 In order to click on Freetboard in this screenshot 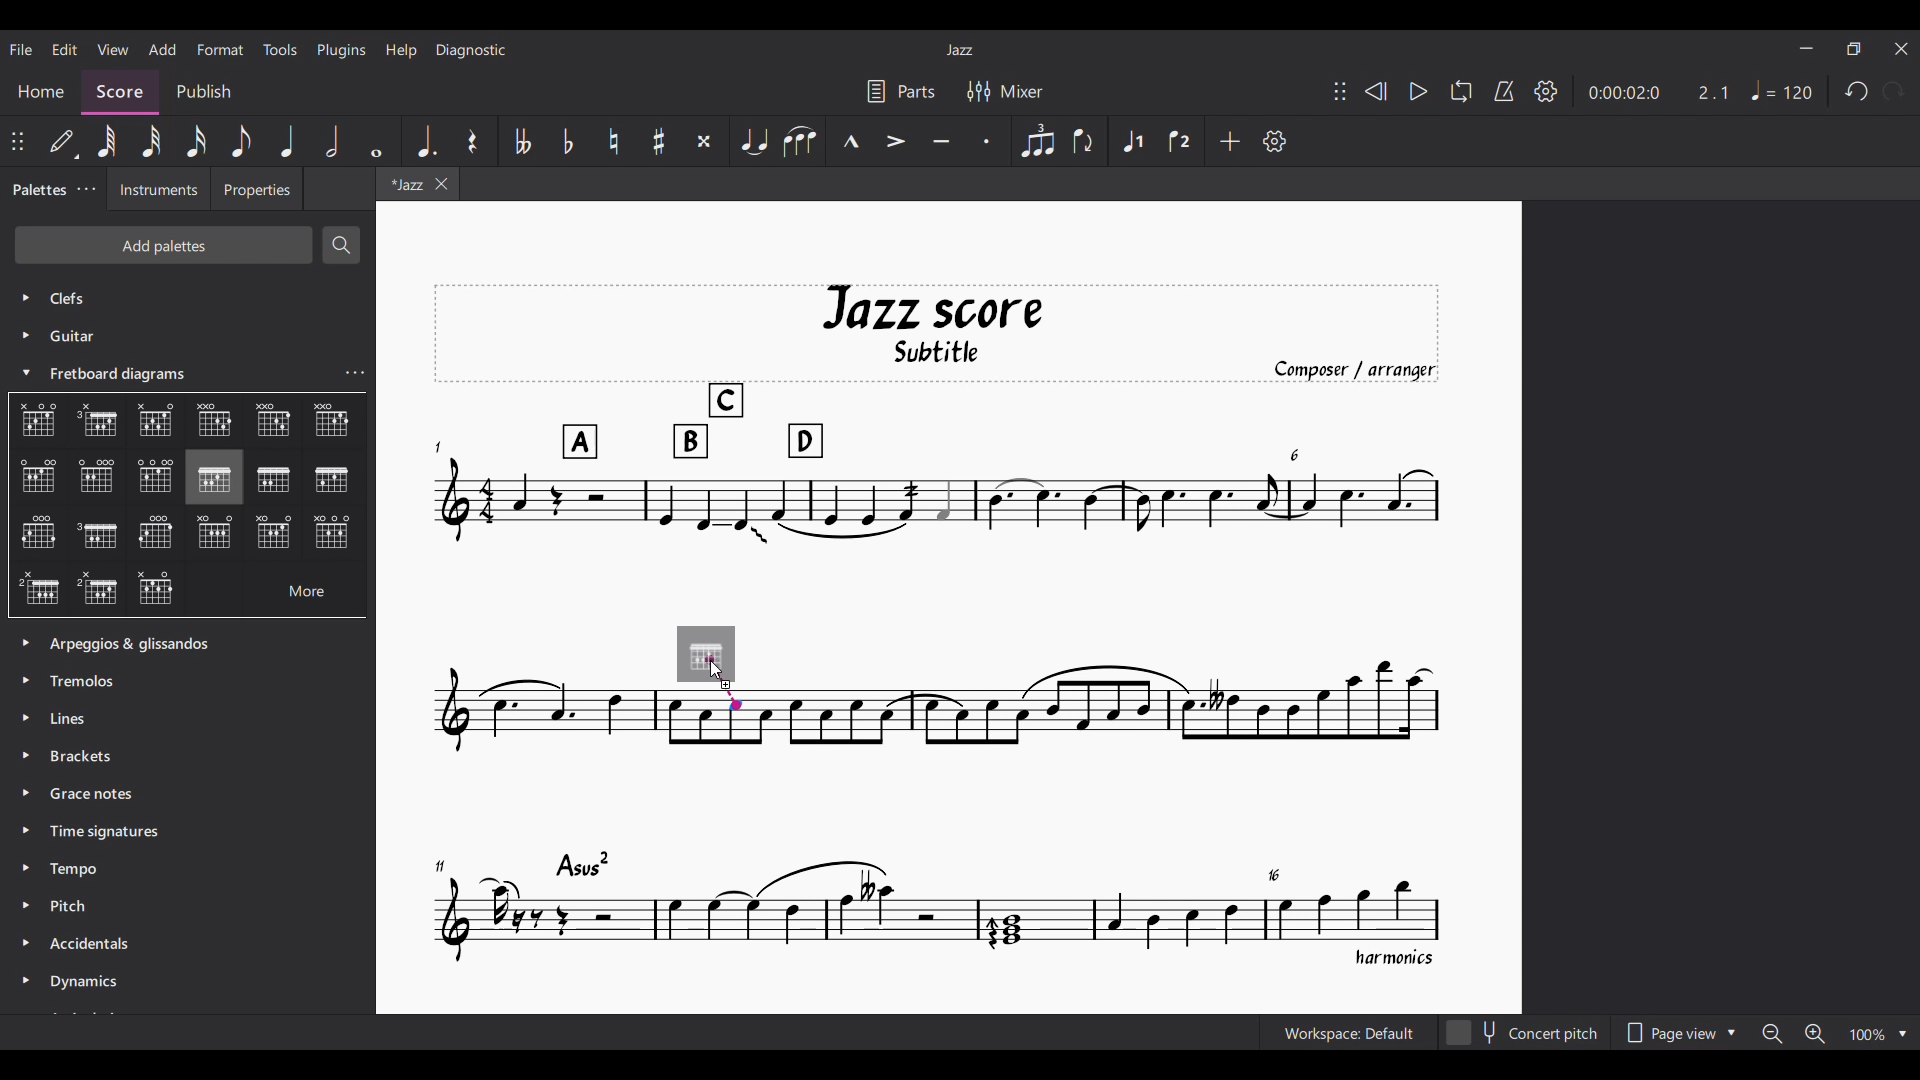, I will do `click(128, 374)`.